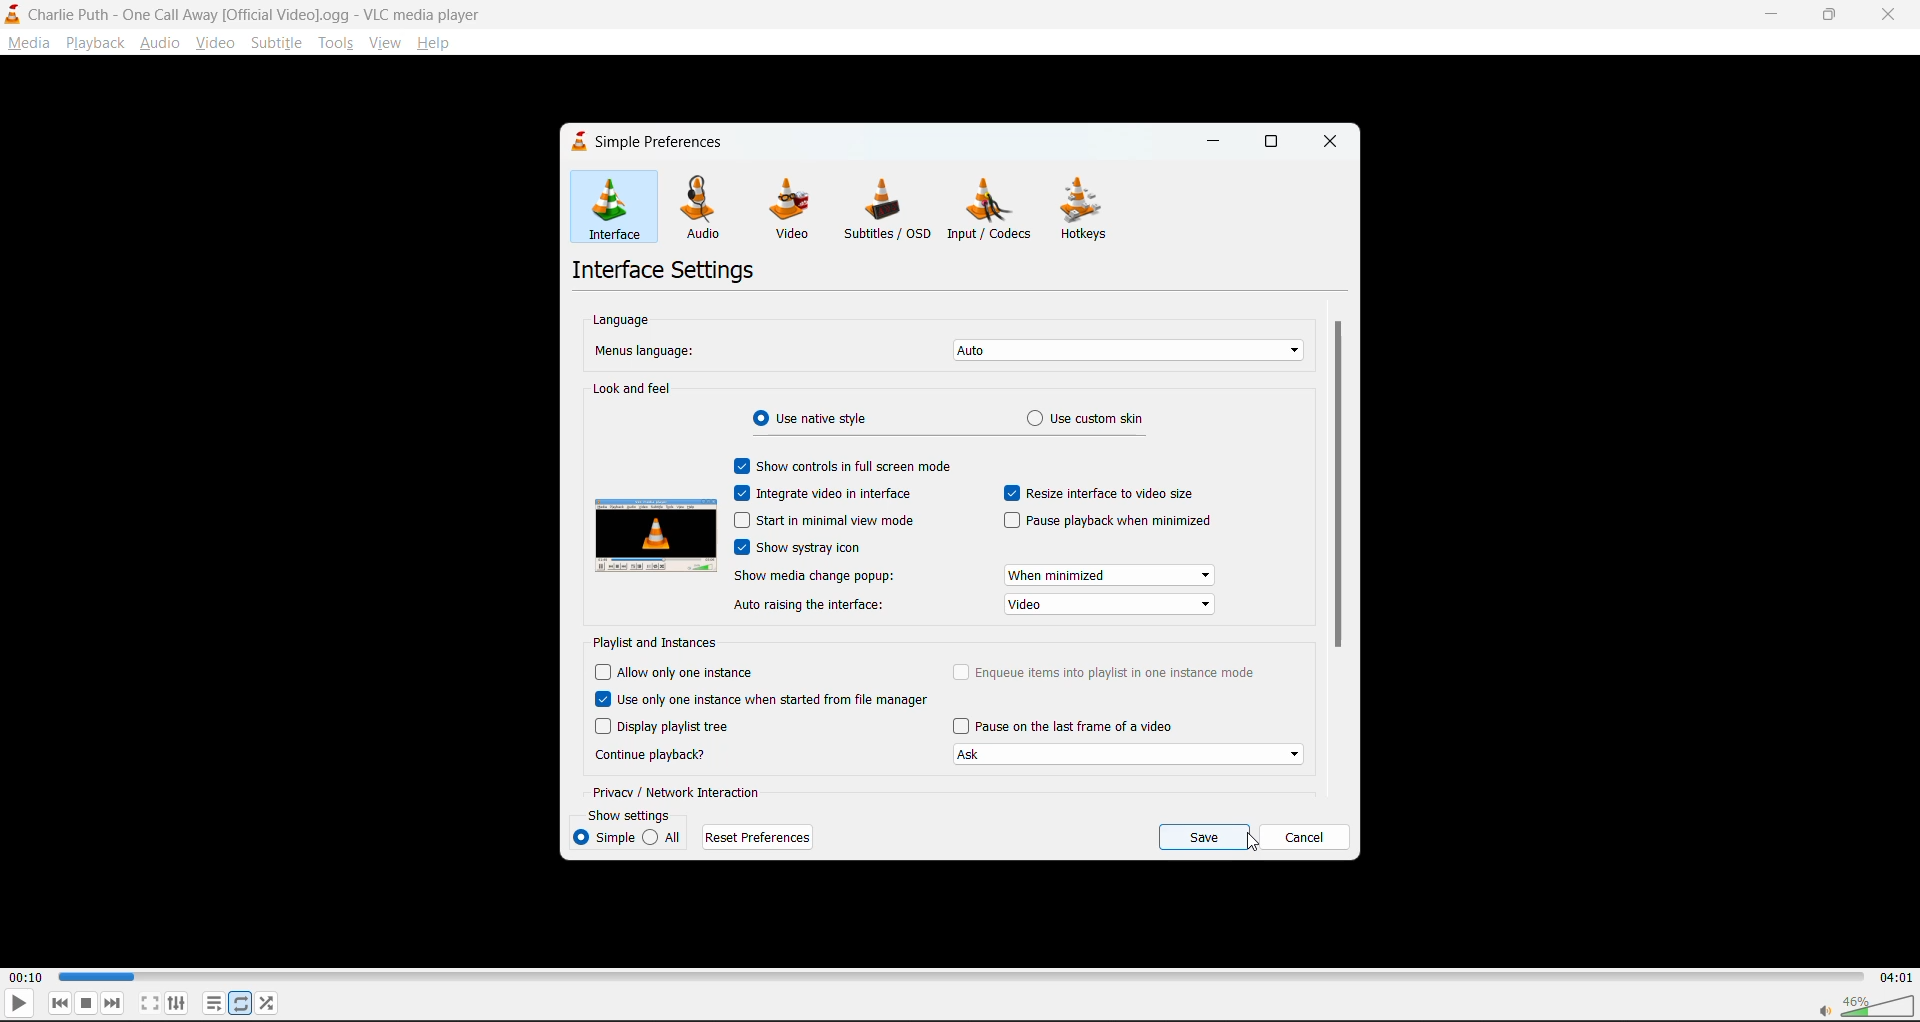 The image size is (1920, 1022). What do you see at coordinates (1309, 838) in the screenshot?
I see `cancel` at bounding box center [1309, 838].